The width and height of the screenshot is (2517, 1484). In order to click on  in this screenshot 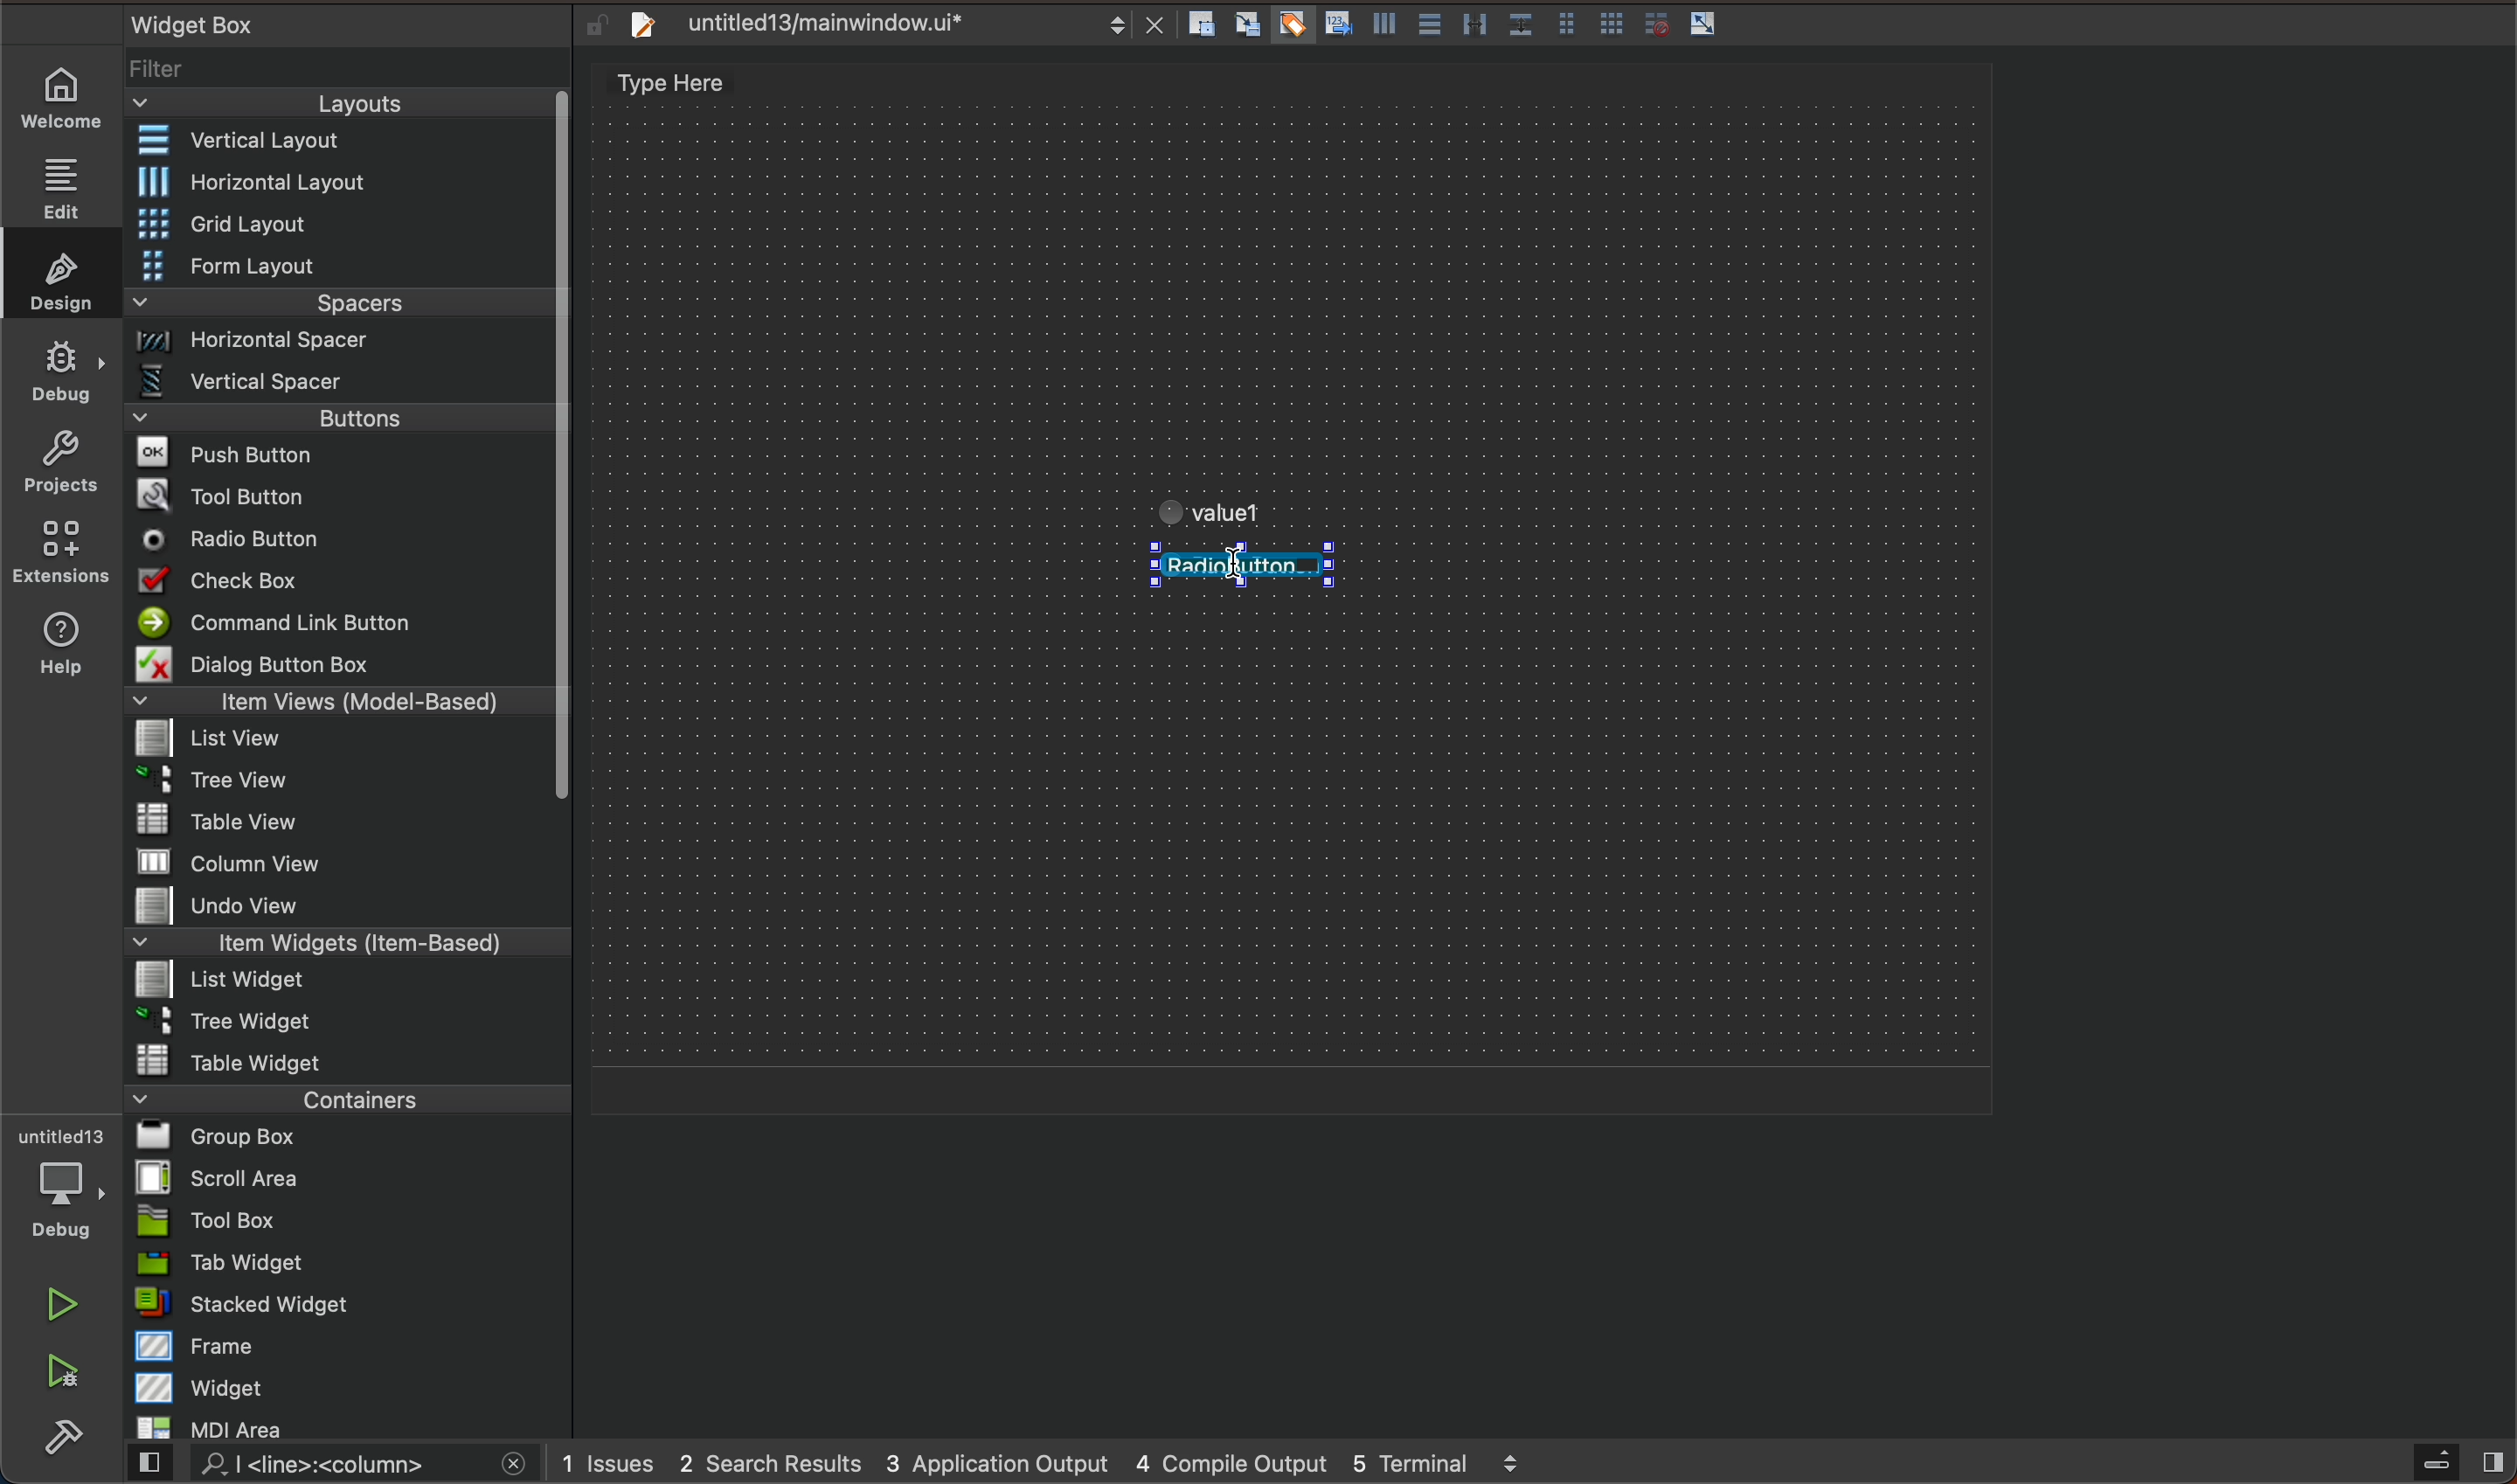, I will do `click(1474, 26)`.